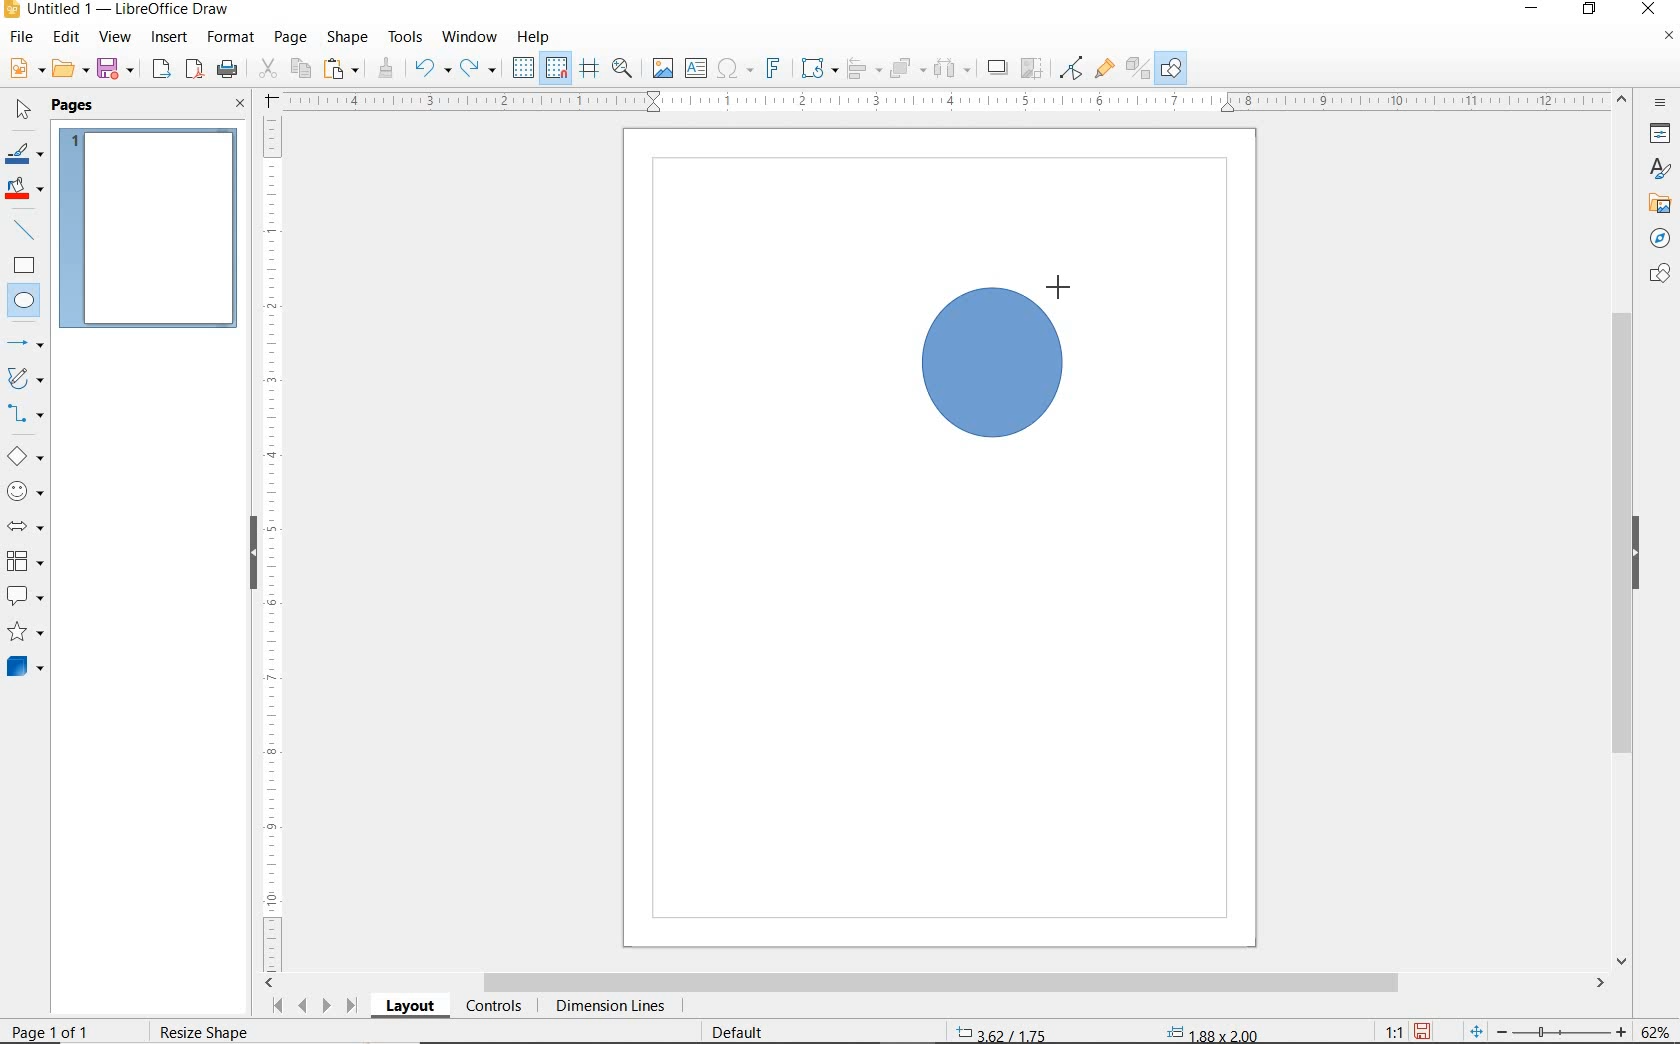  I want to click on EXPORT AS PDF, so click(195, 71).